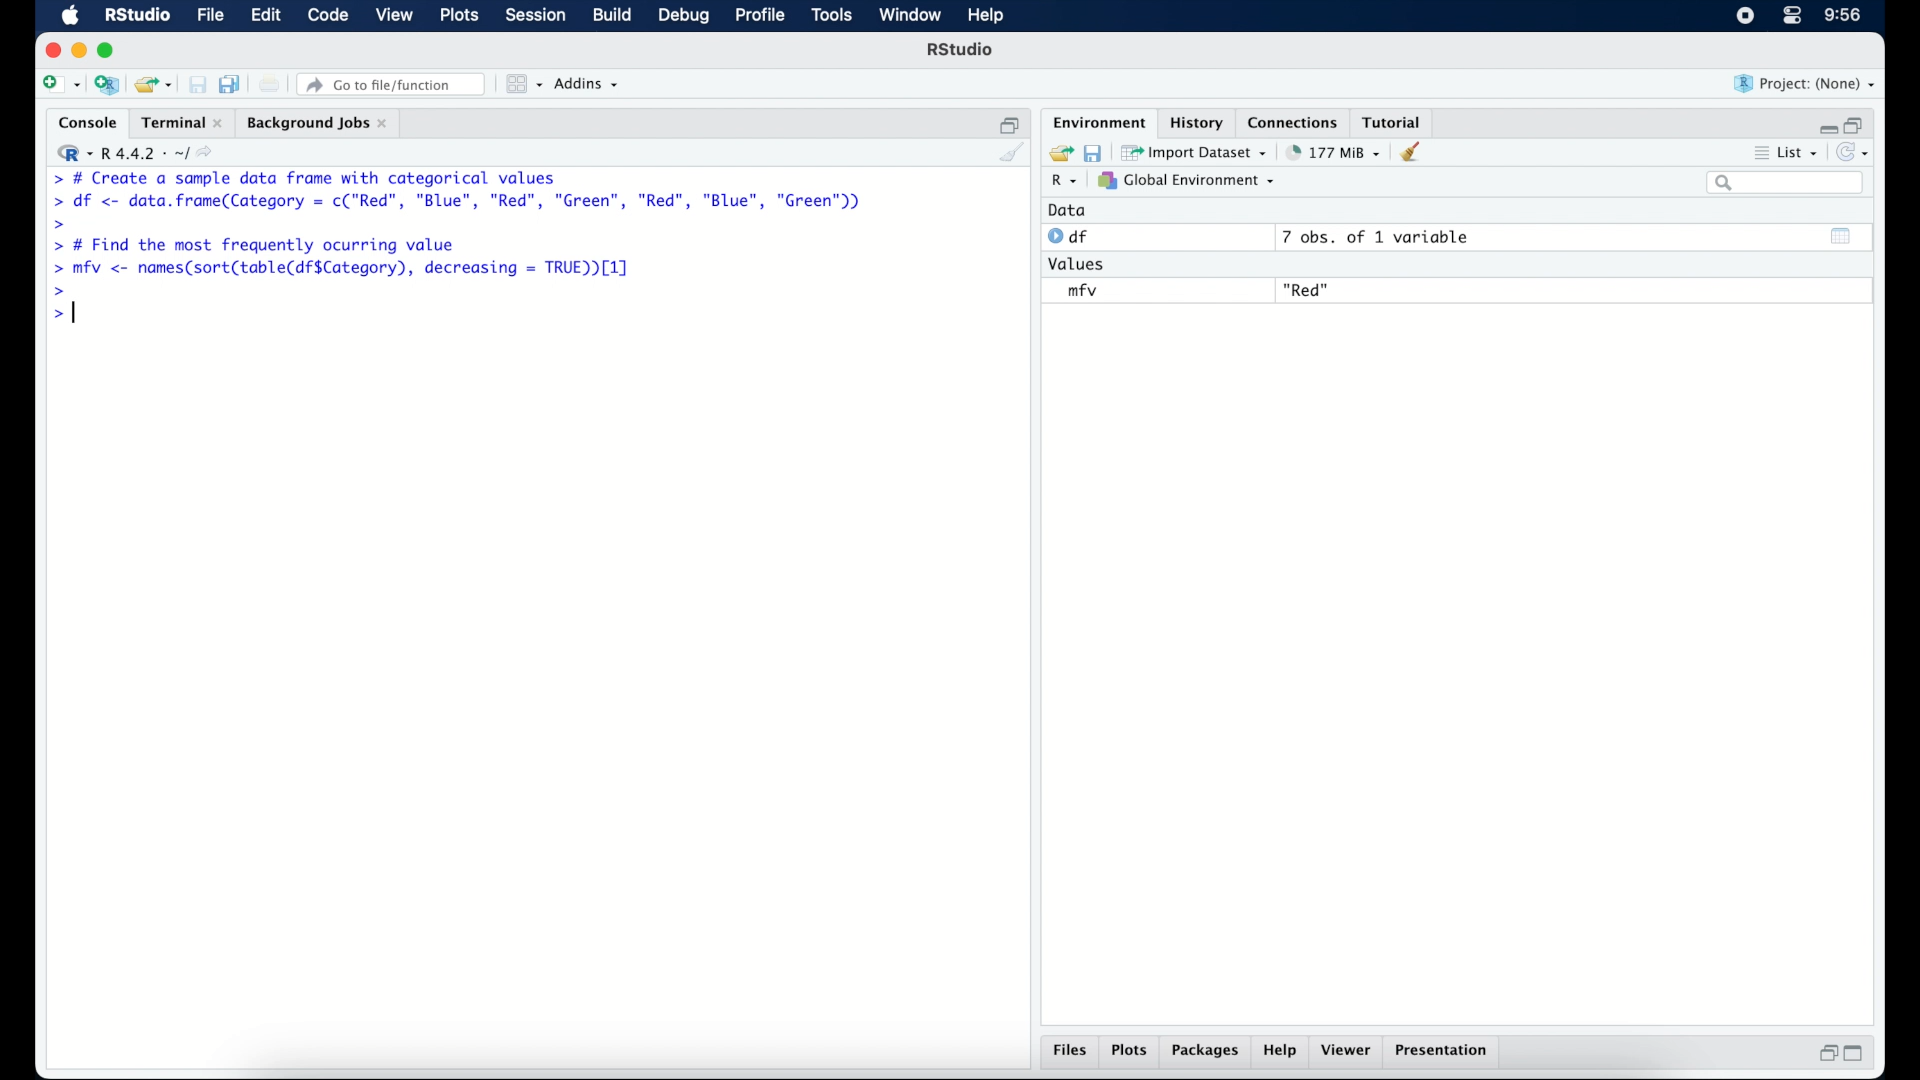  I want to click on global environment, so click(1193, 181).